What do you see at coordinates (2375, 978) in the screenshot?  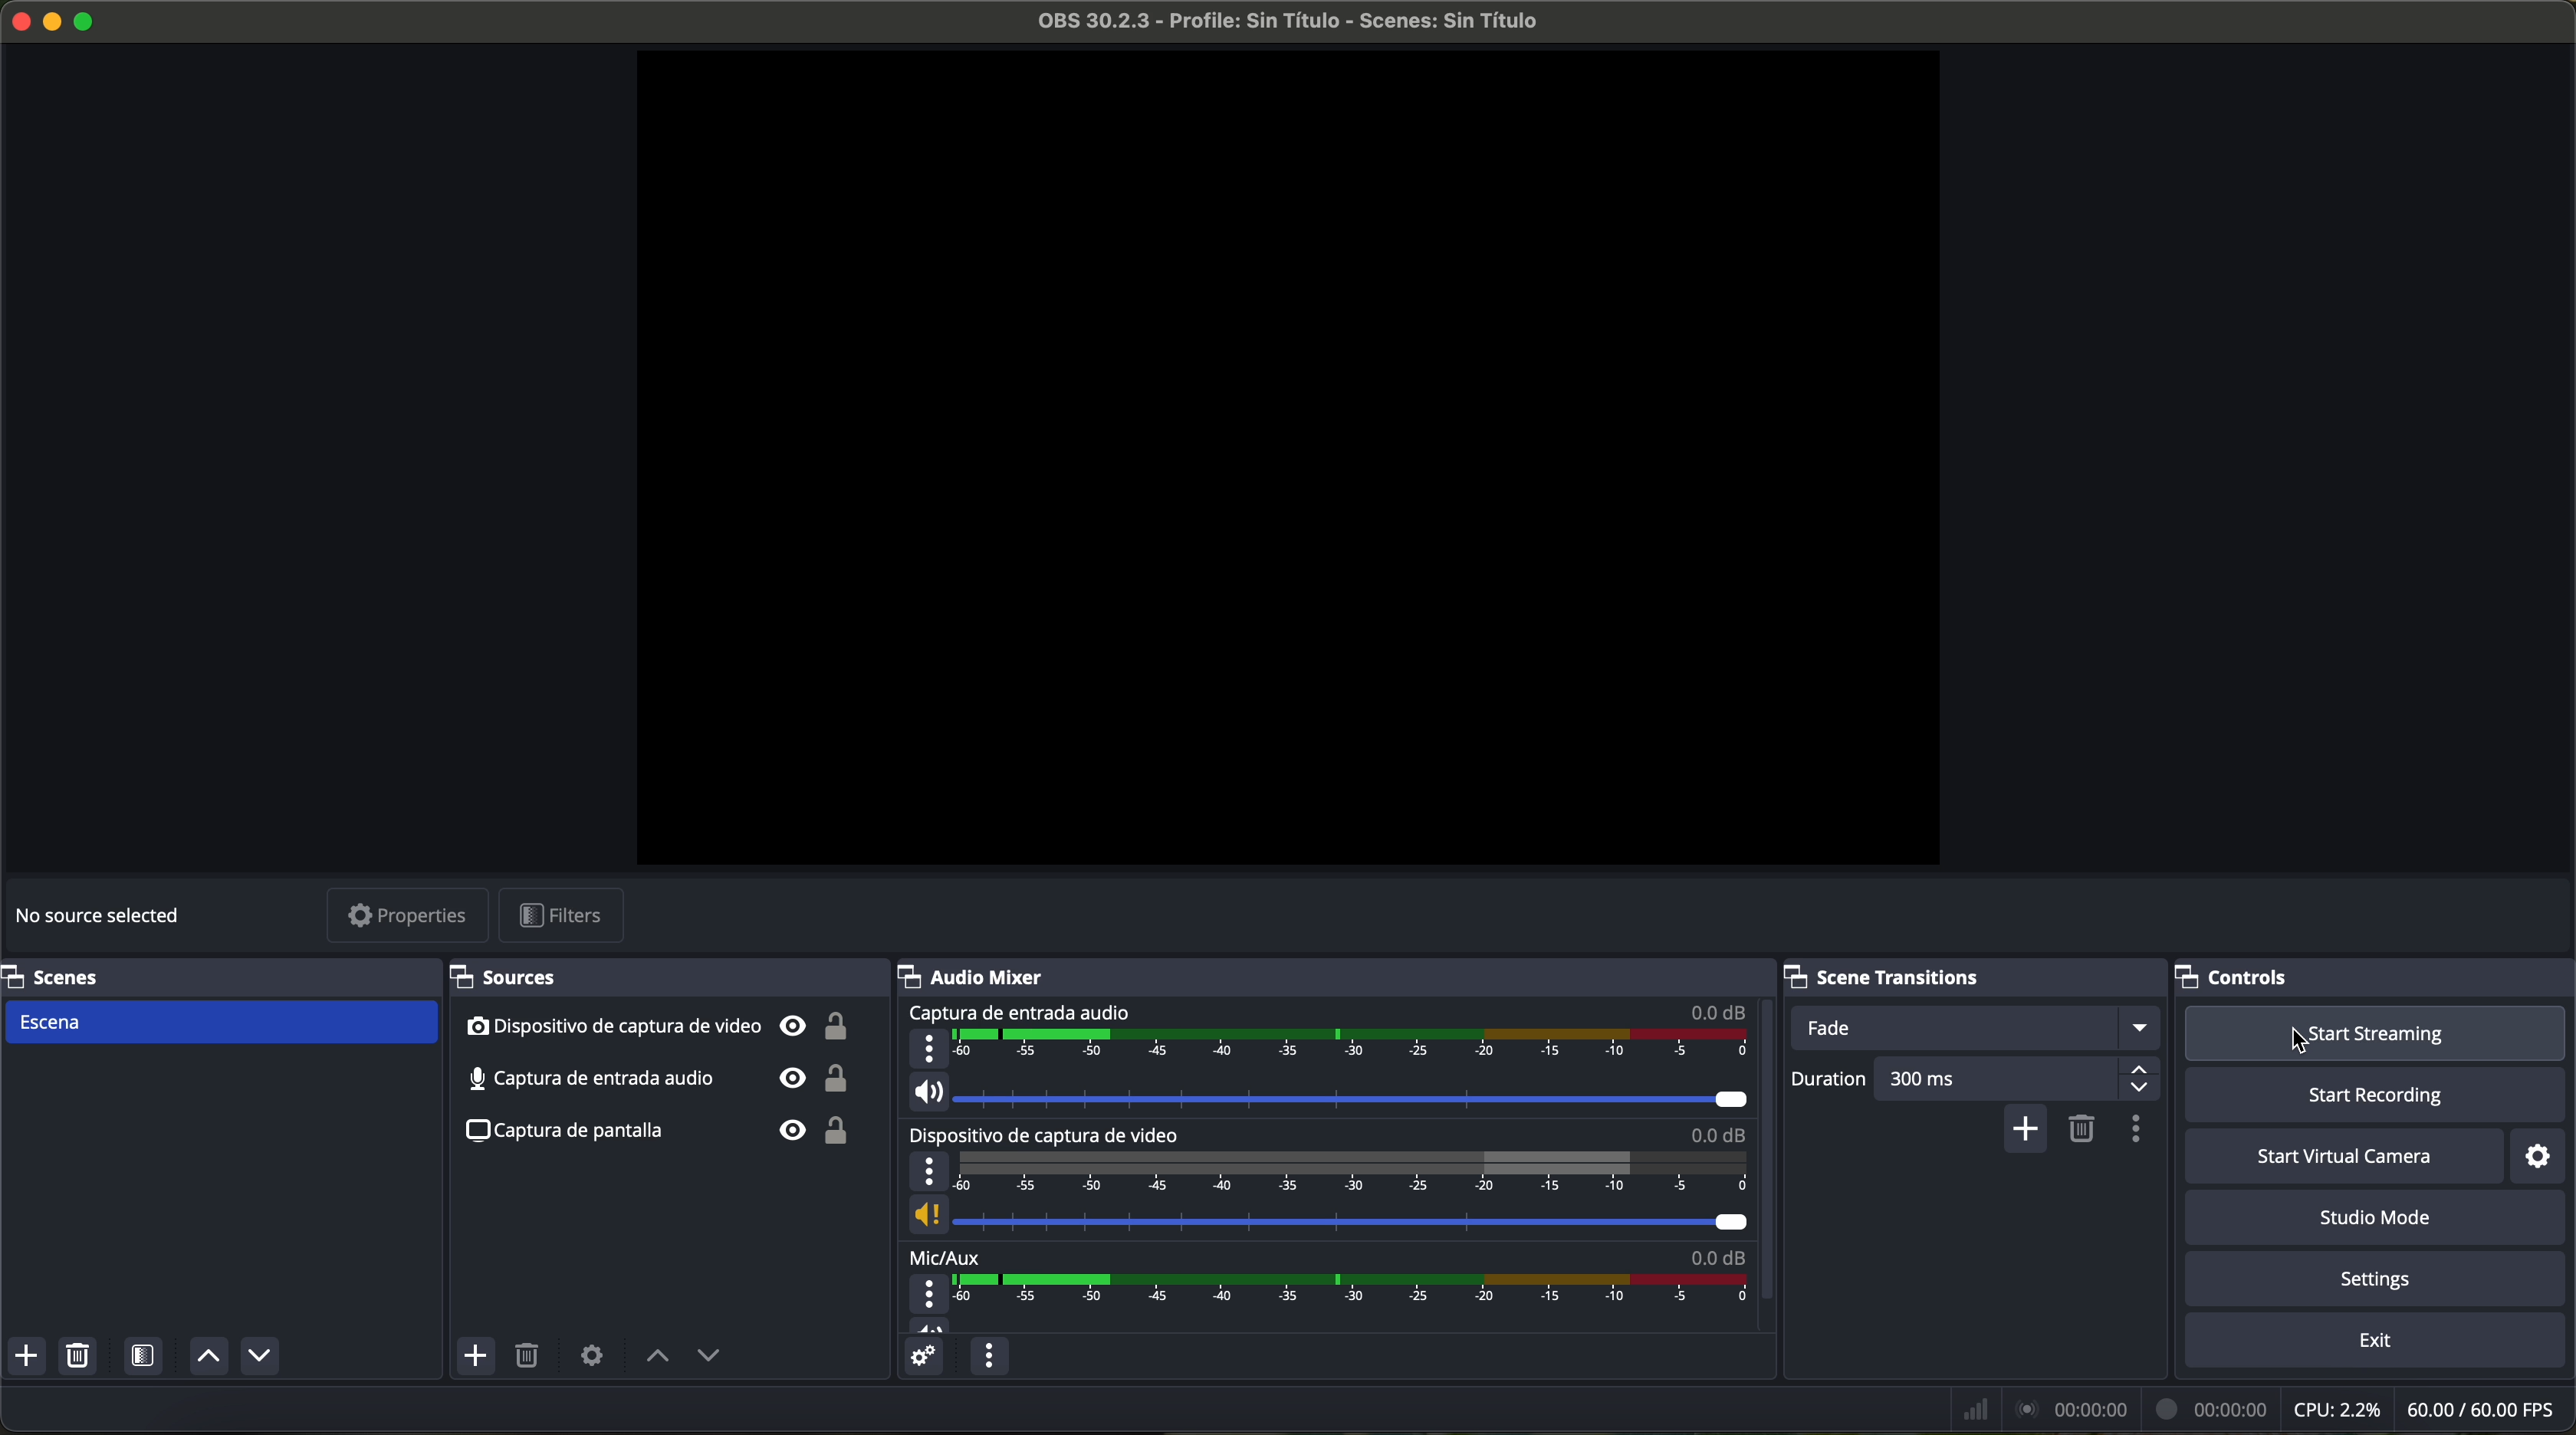 I see `controls` at bounding box center [2375, 978].